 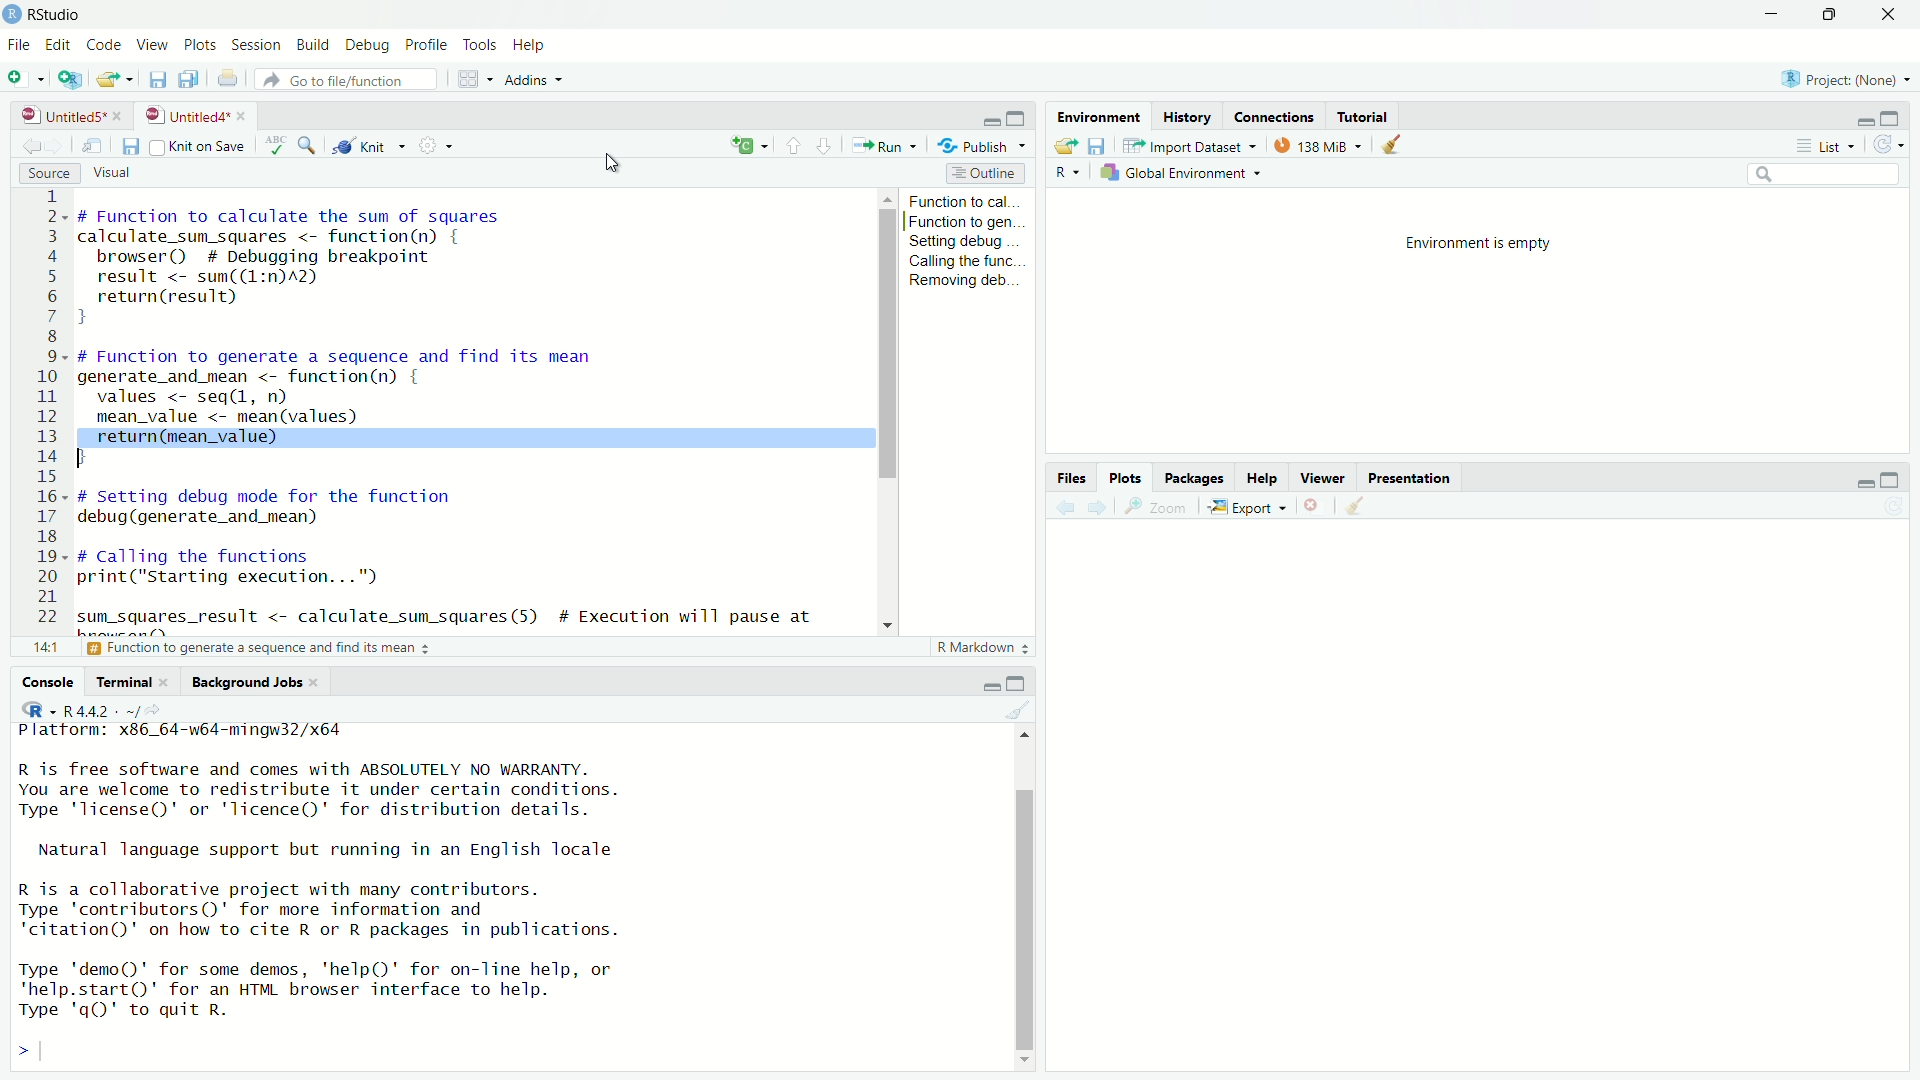 I want to click on settings, so click(x=438, y=145).